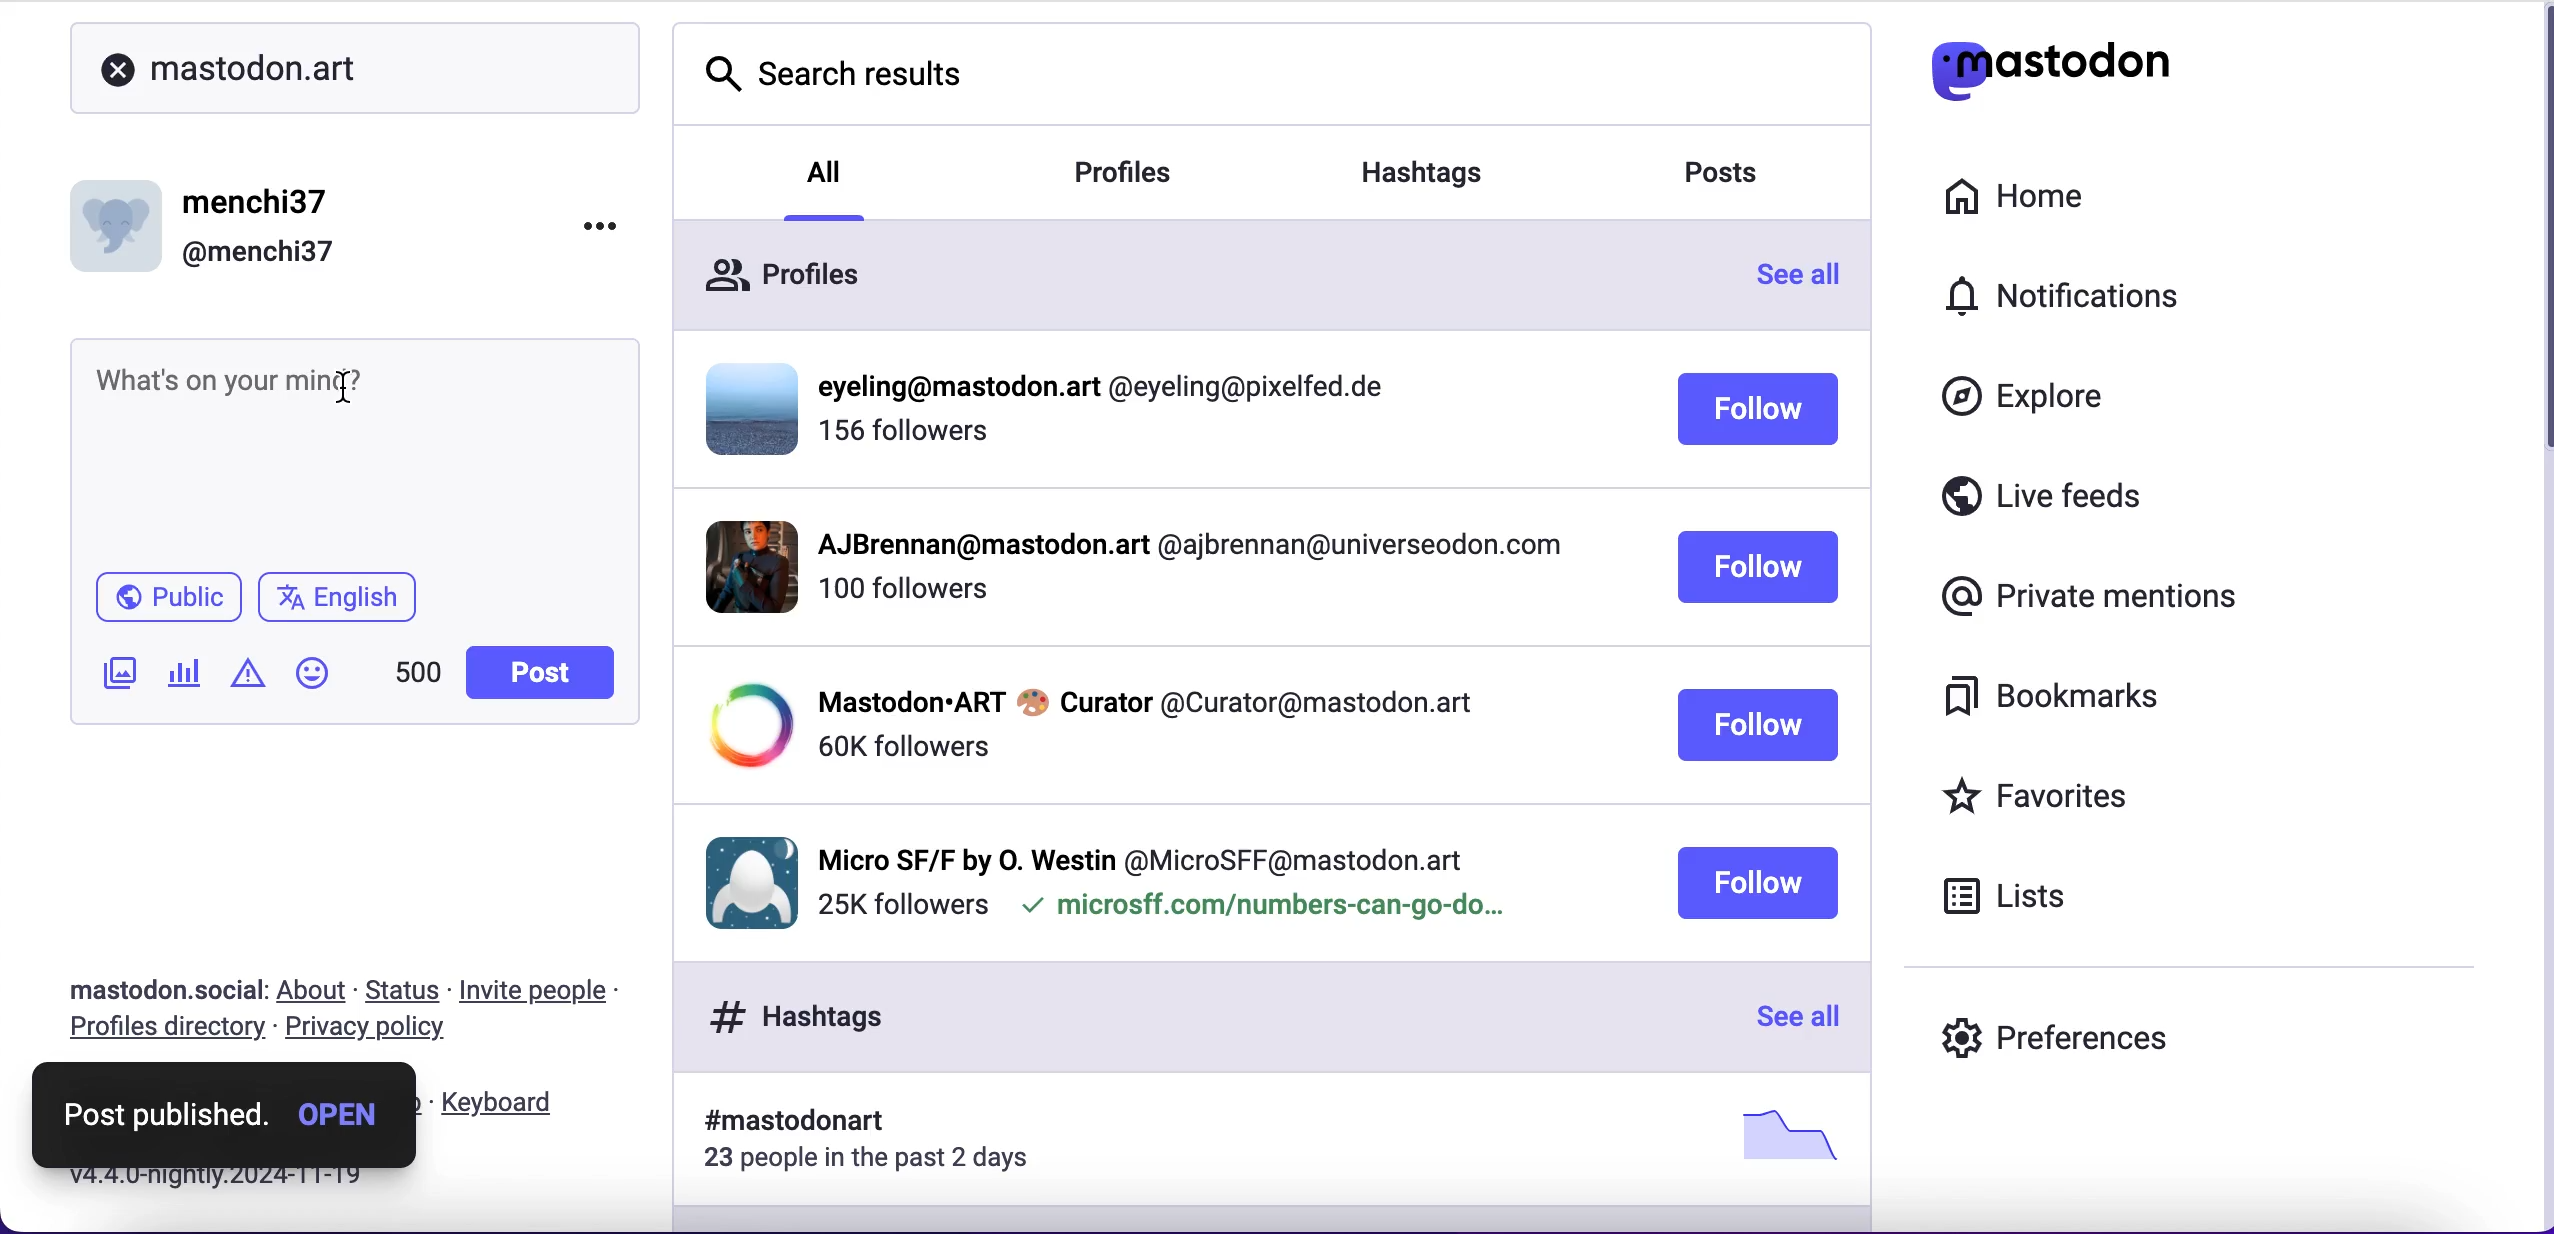 The width and height of the screenshot is (2554, 1234). Describe the element at coordinates (1448, 165) in the screenshot. I see `hashtags` at that location.